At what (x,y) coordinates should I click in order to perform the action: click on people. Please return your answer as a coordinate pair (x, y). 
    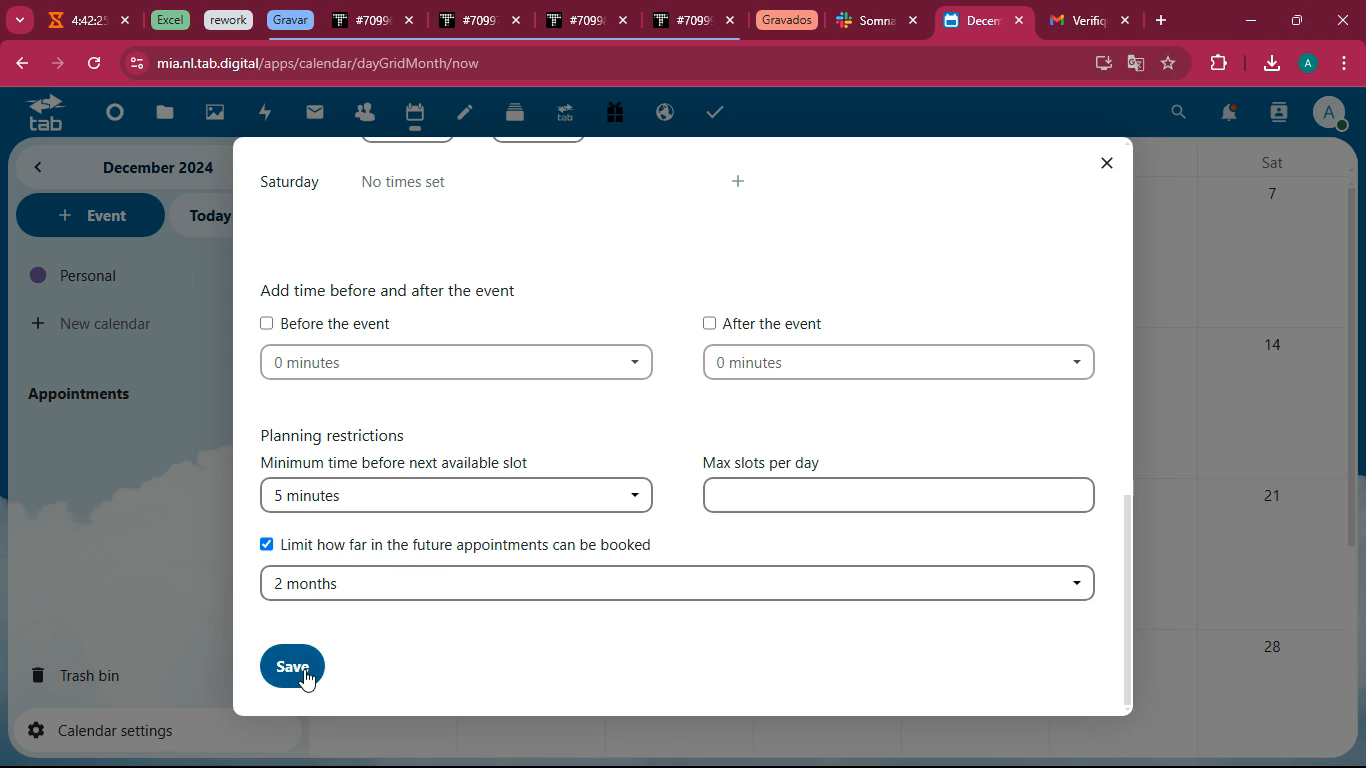
    Looking at the image, I should click on (364, 114).